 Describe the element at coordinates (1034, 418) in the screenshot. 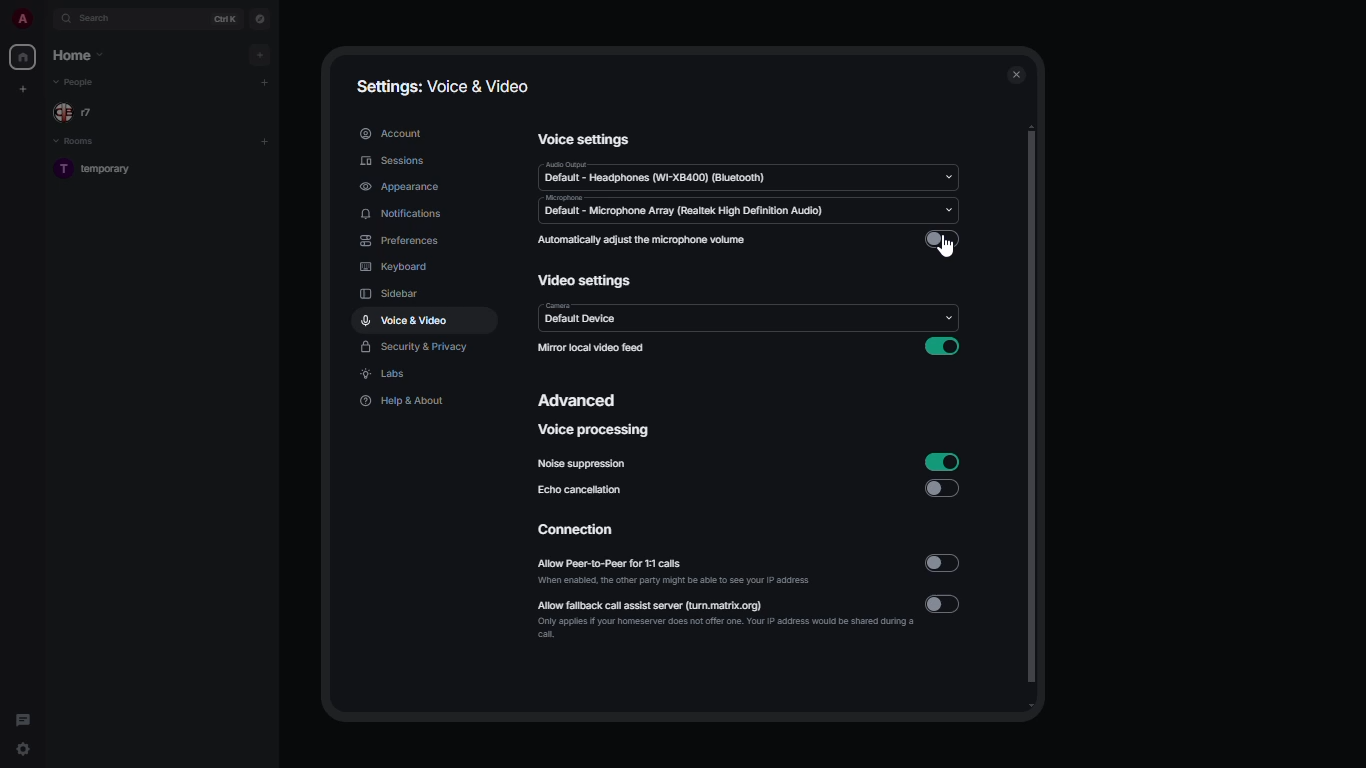

I see `scroll bar` at that location.